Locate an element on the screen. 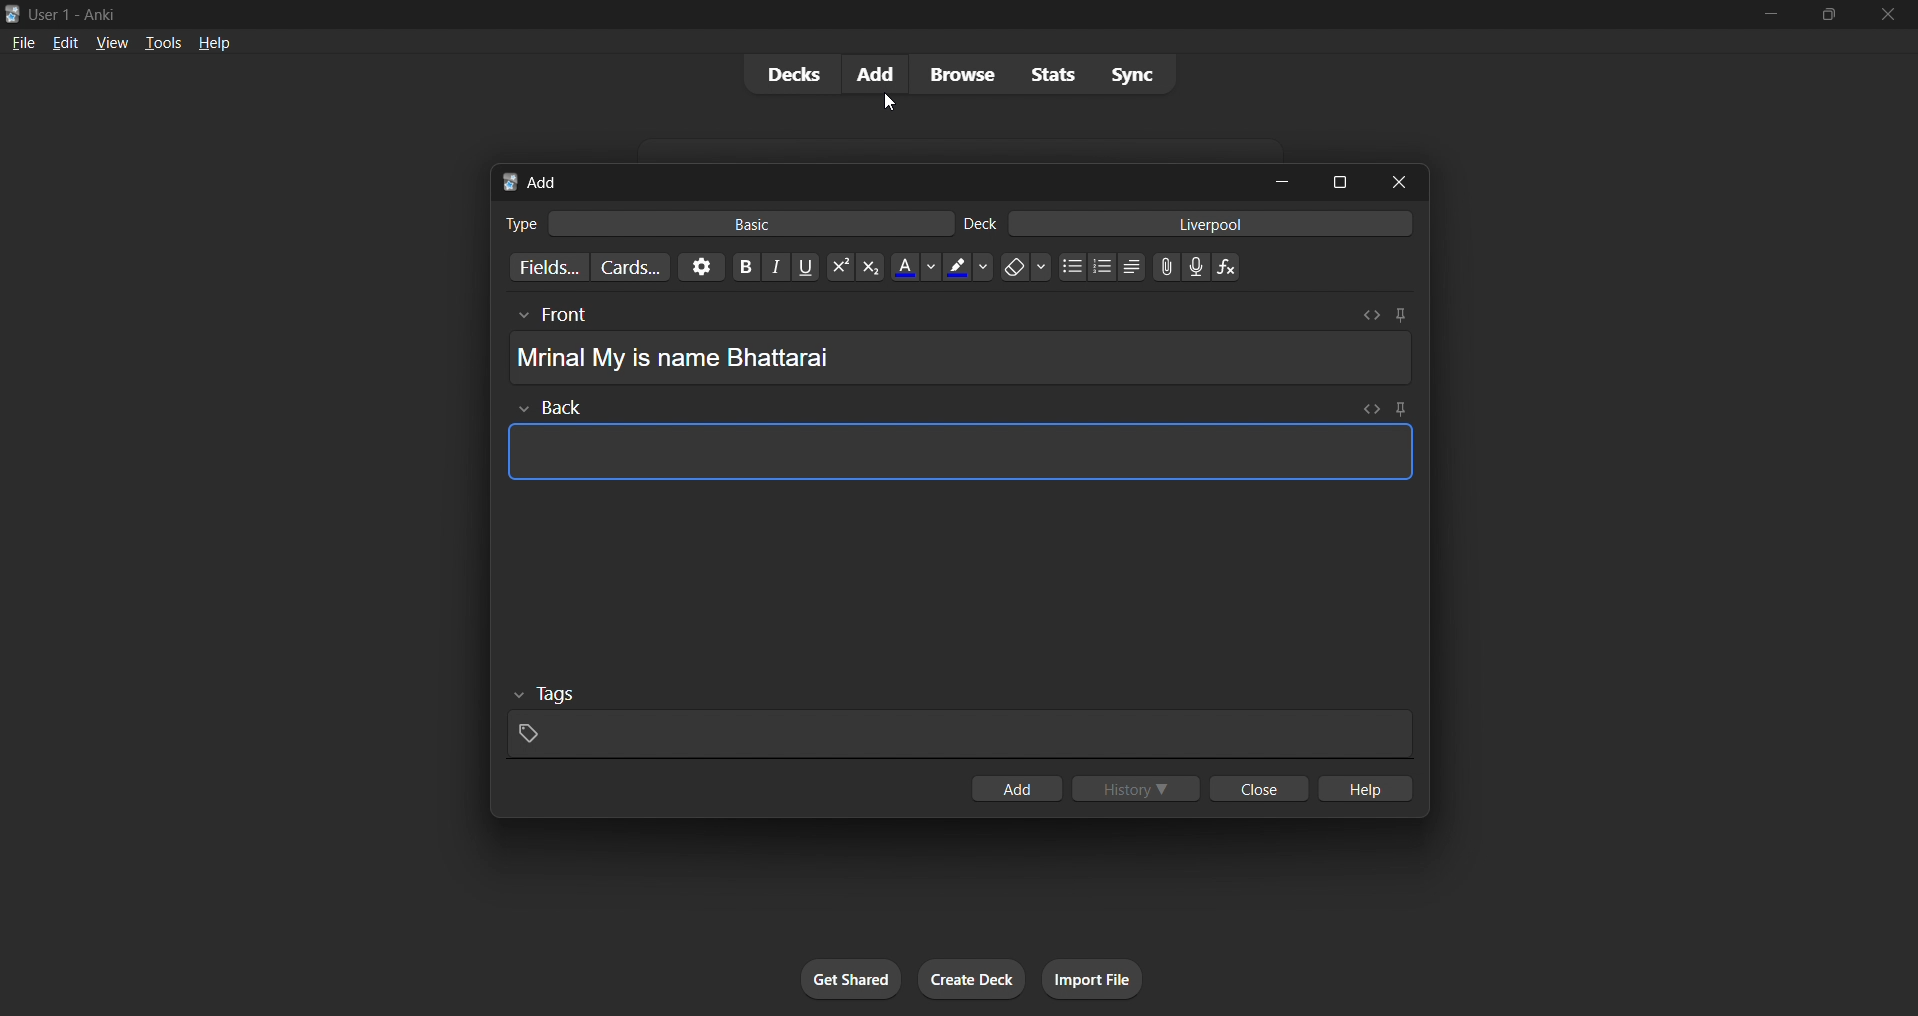 This screenshot has height=1016, width=1918. maximize/restore is located at coordinates (1835, 15).